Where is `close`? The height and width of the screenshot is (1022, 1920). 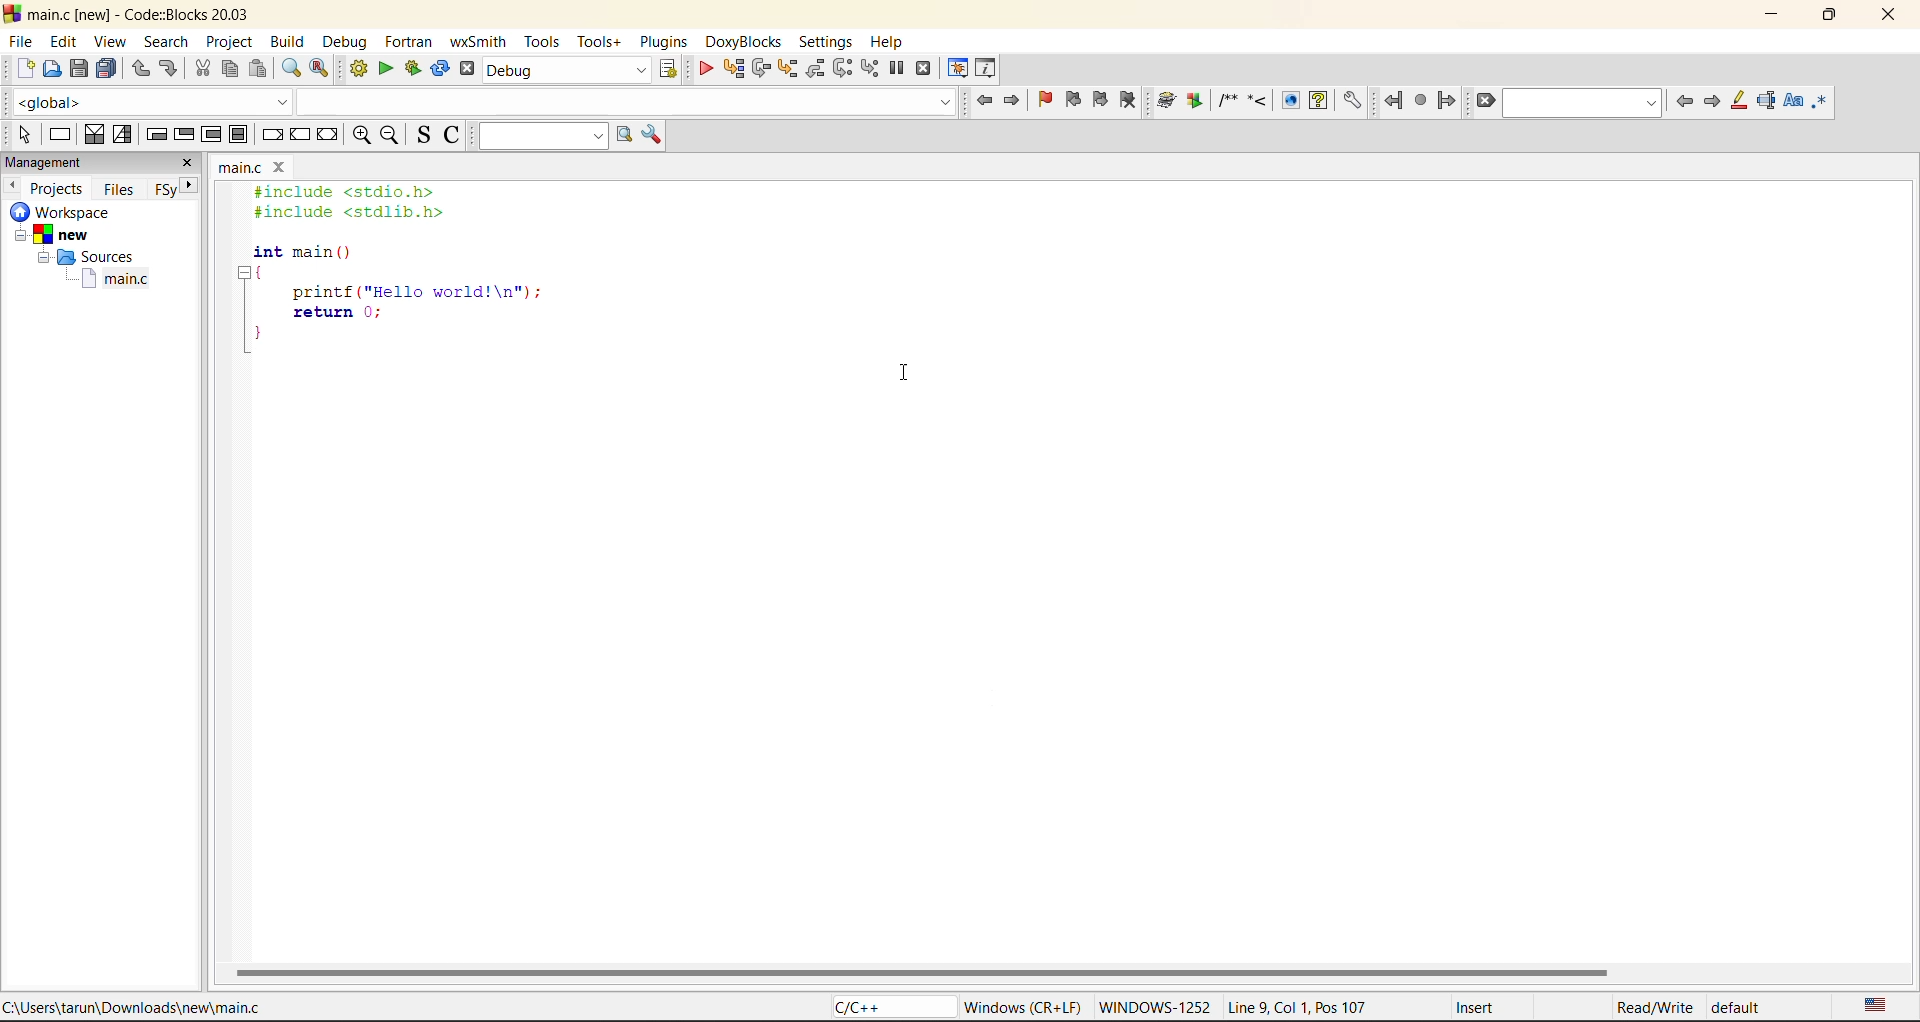
close is located at coordinates (1890, 19).